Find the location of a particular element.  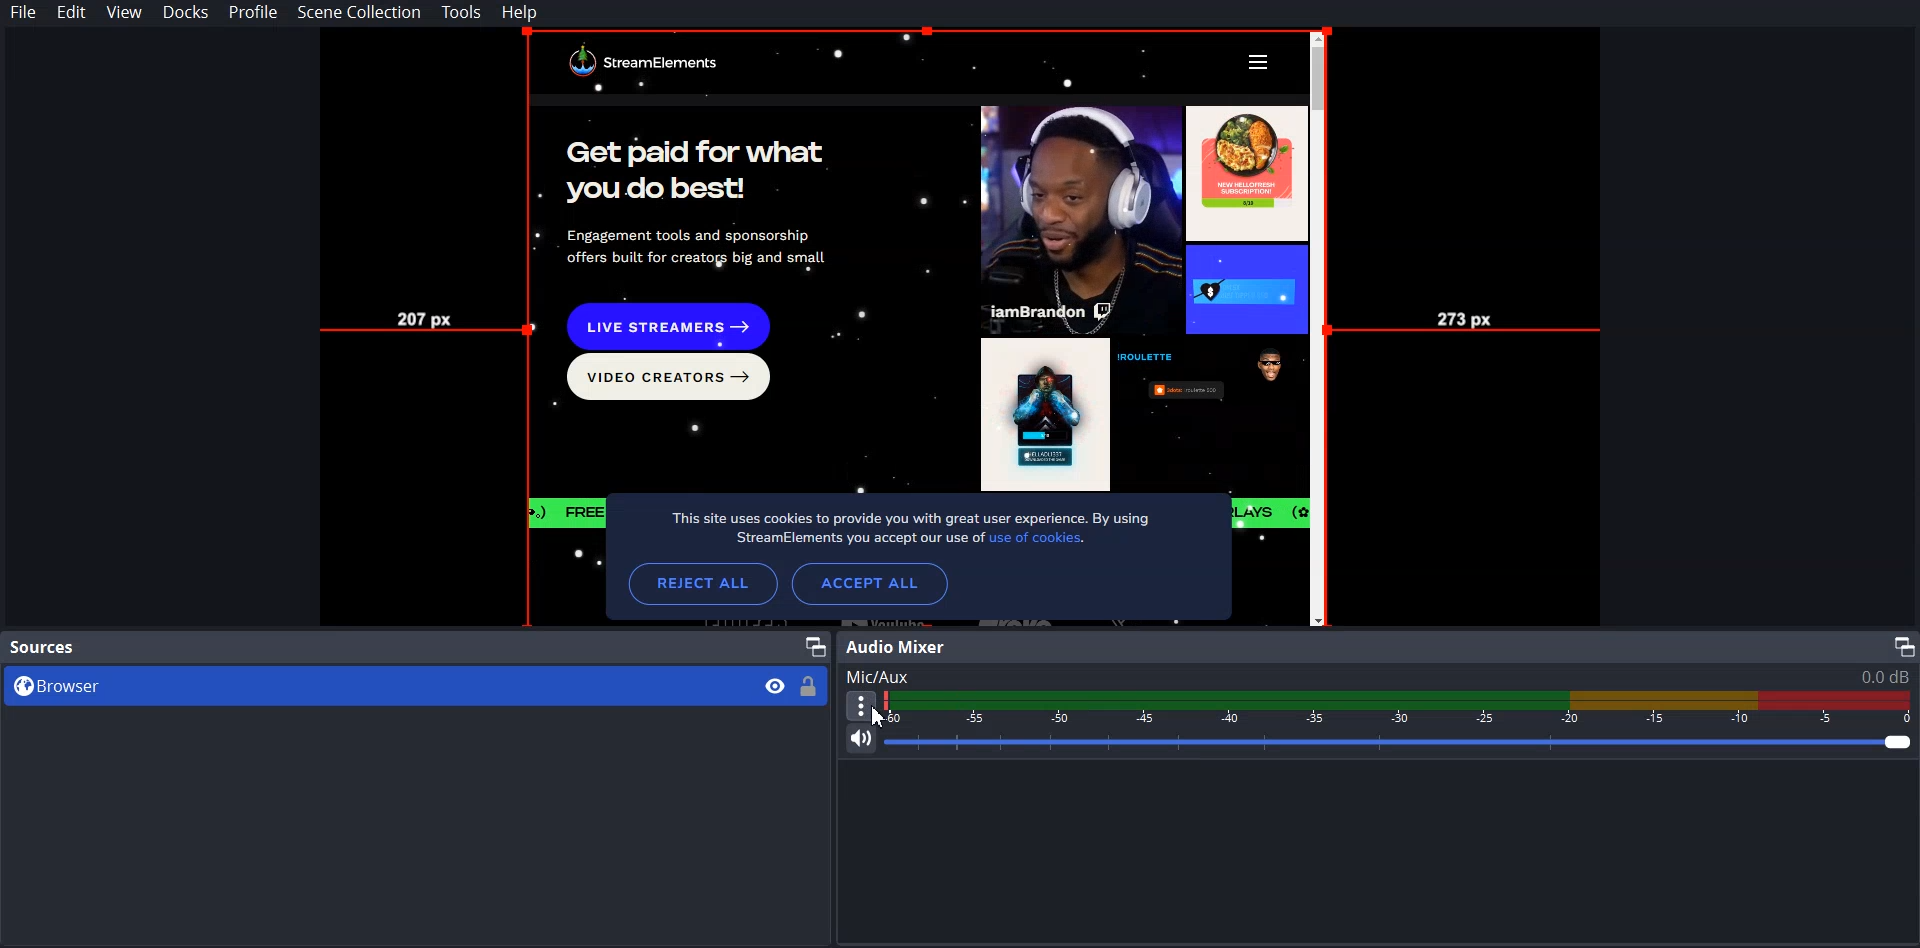

File Preview mode is located at coordinates (963, 327).